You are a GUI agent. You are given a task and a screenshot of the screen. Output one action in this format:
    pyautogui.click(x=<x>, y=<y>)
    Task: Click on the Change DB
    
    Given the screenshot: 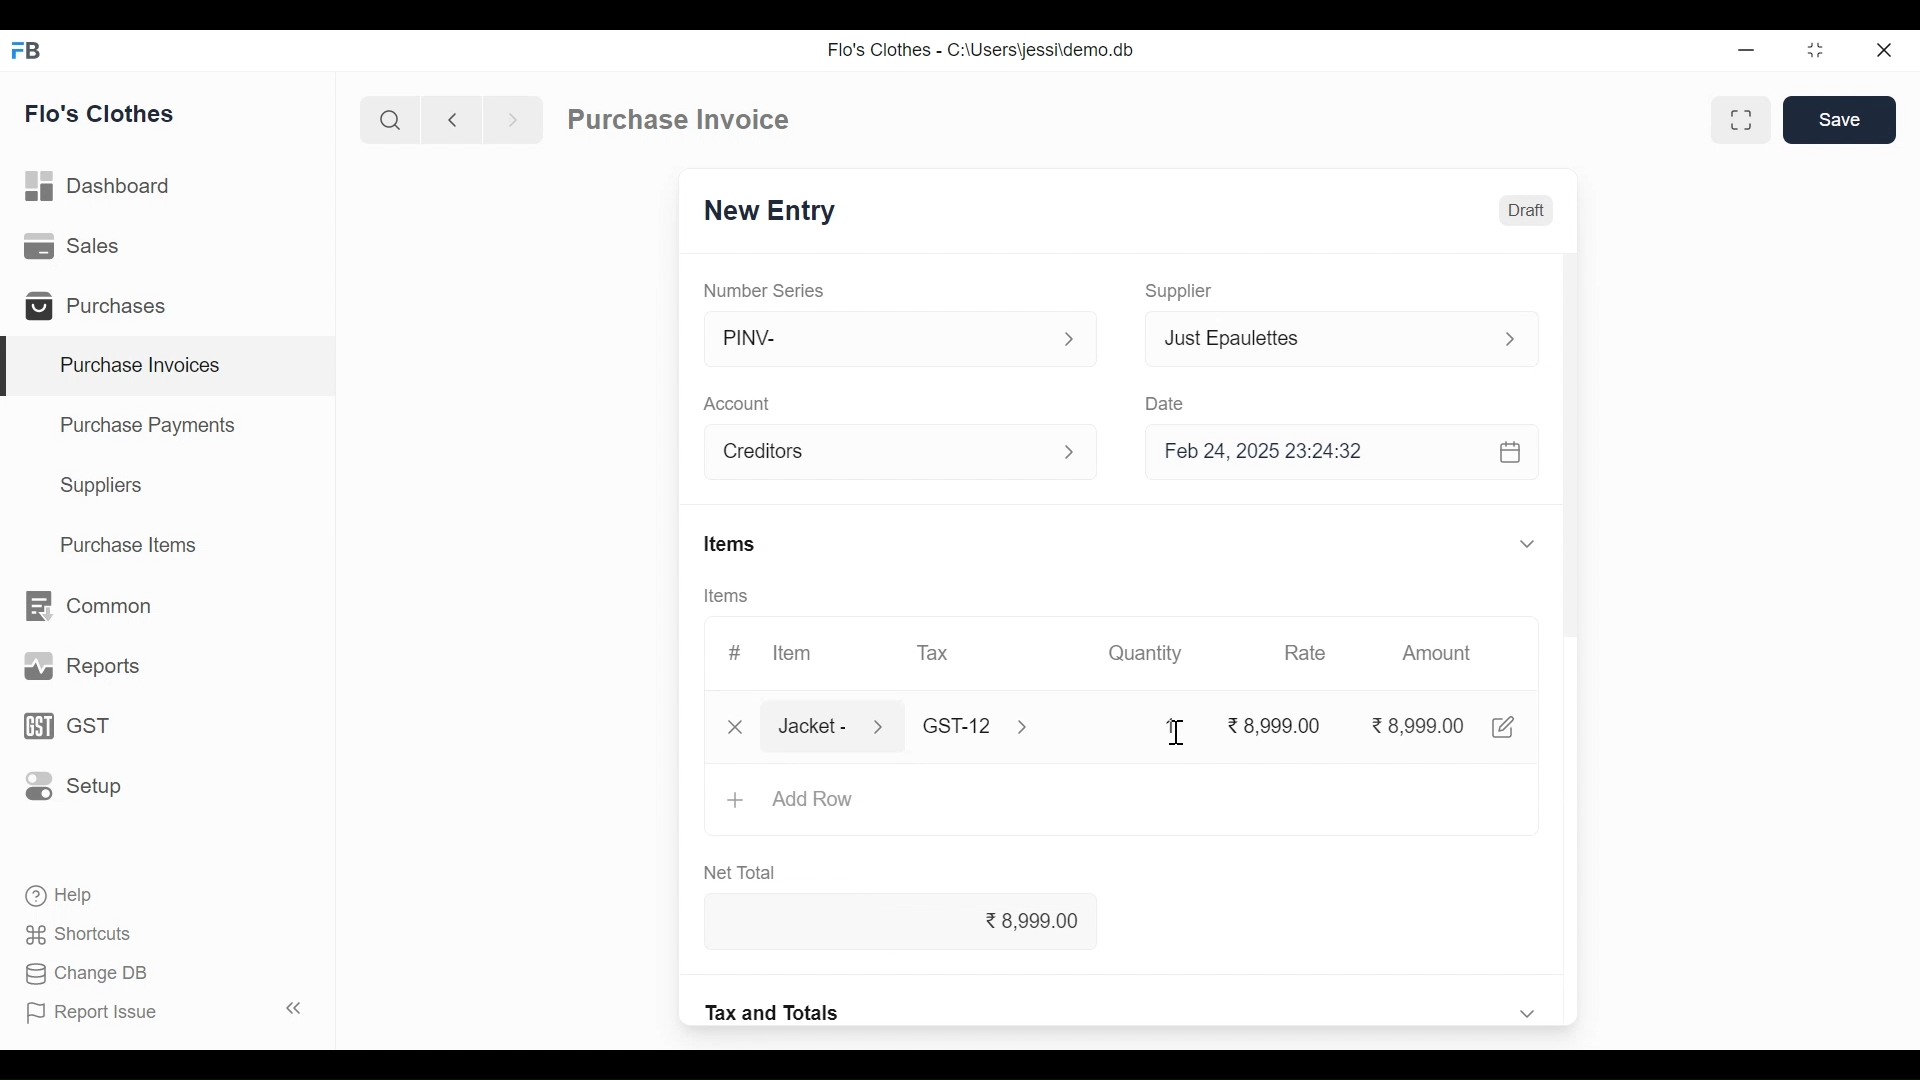 What is the action you would take?
    pyautogui.click(x=88, y=973)
    